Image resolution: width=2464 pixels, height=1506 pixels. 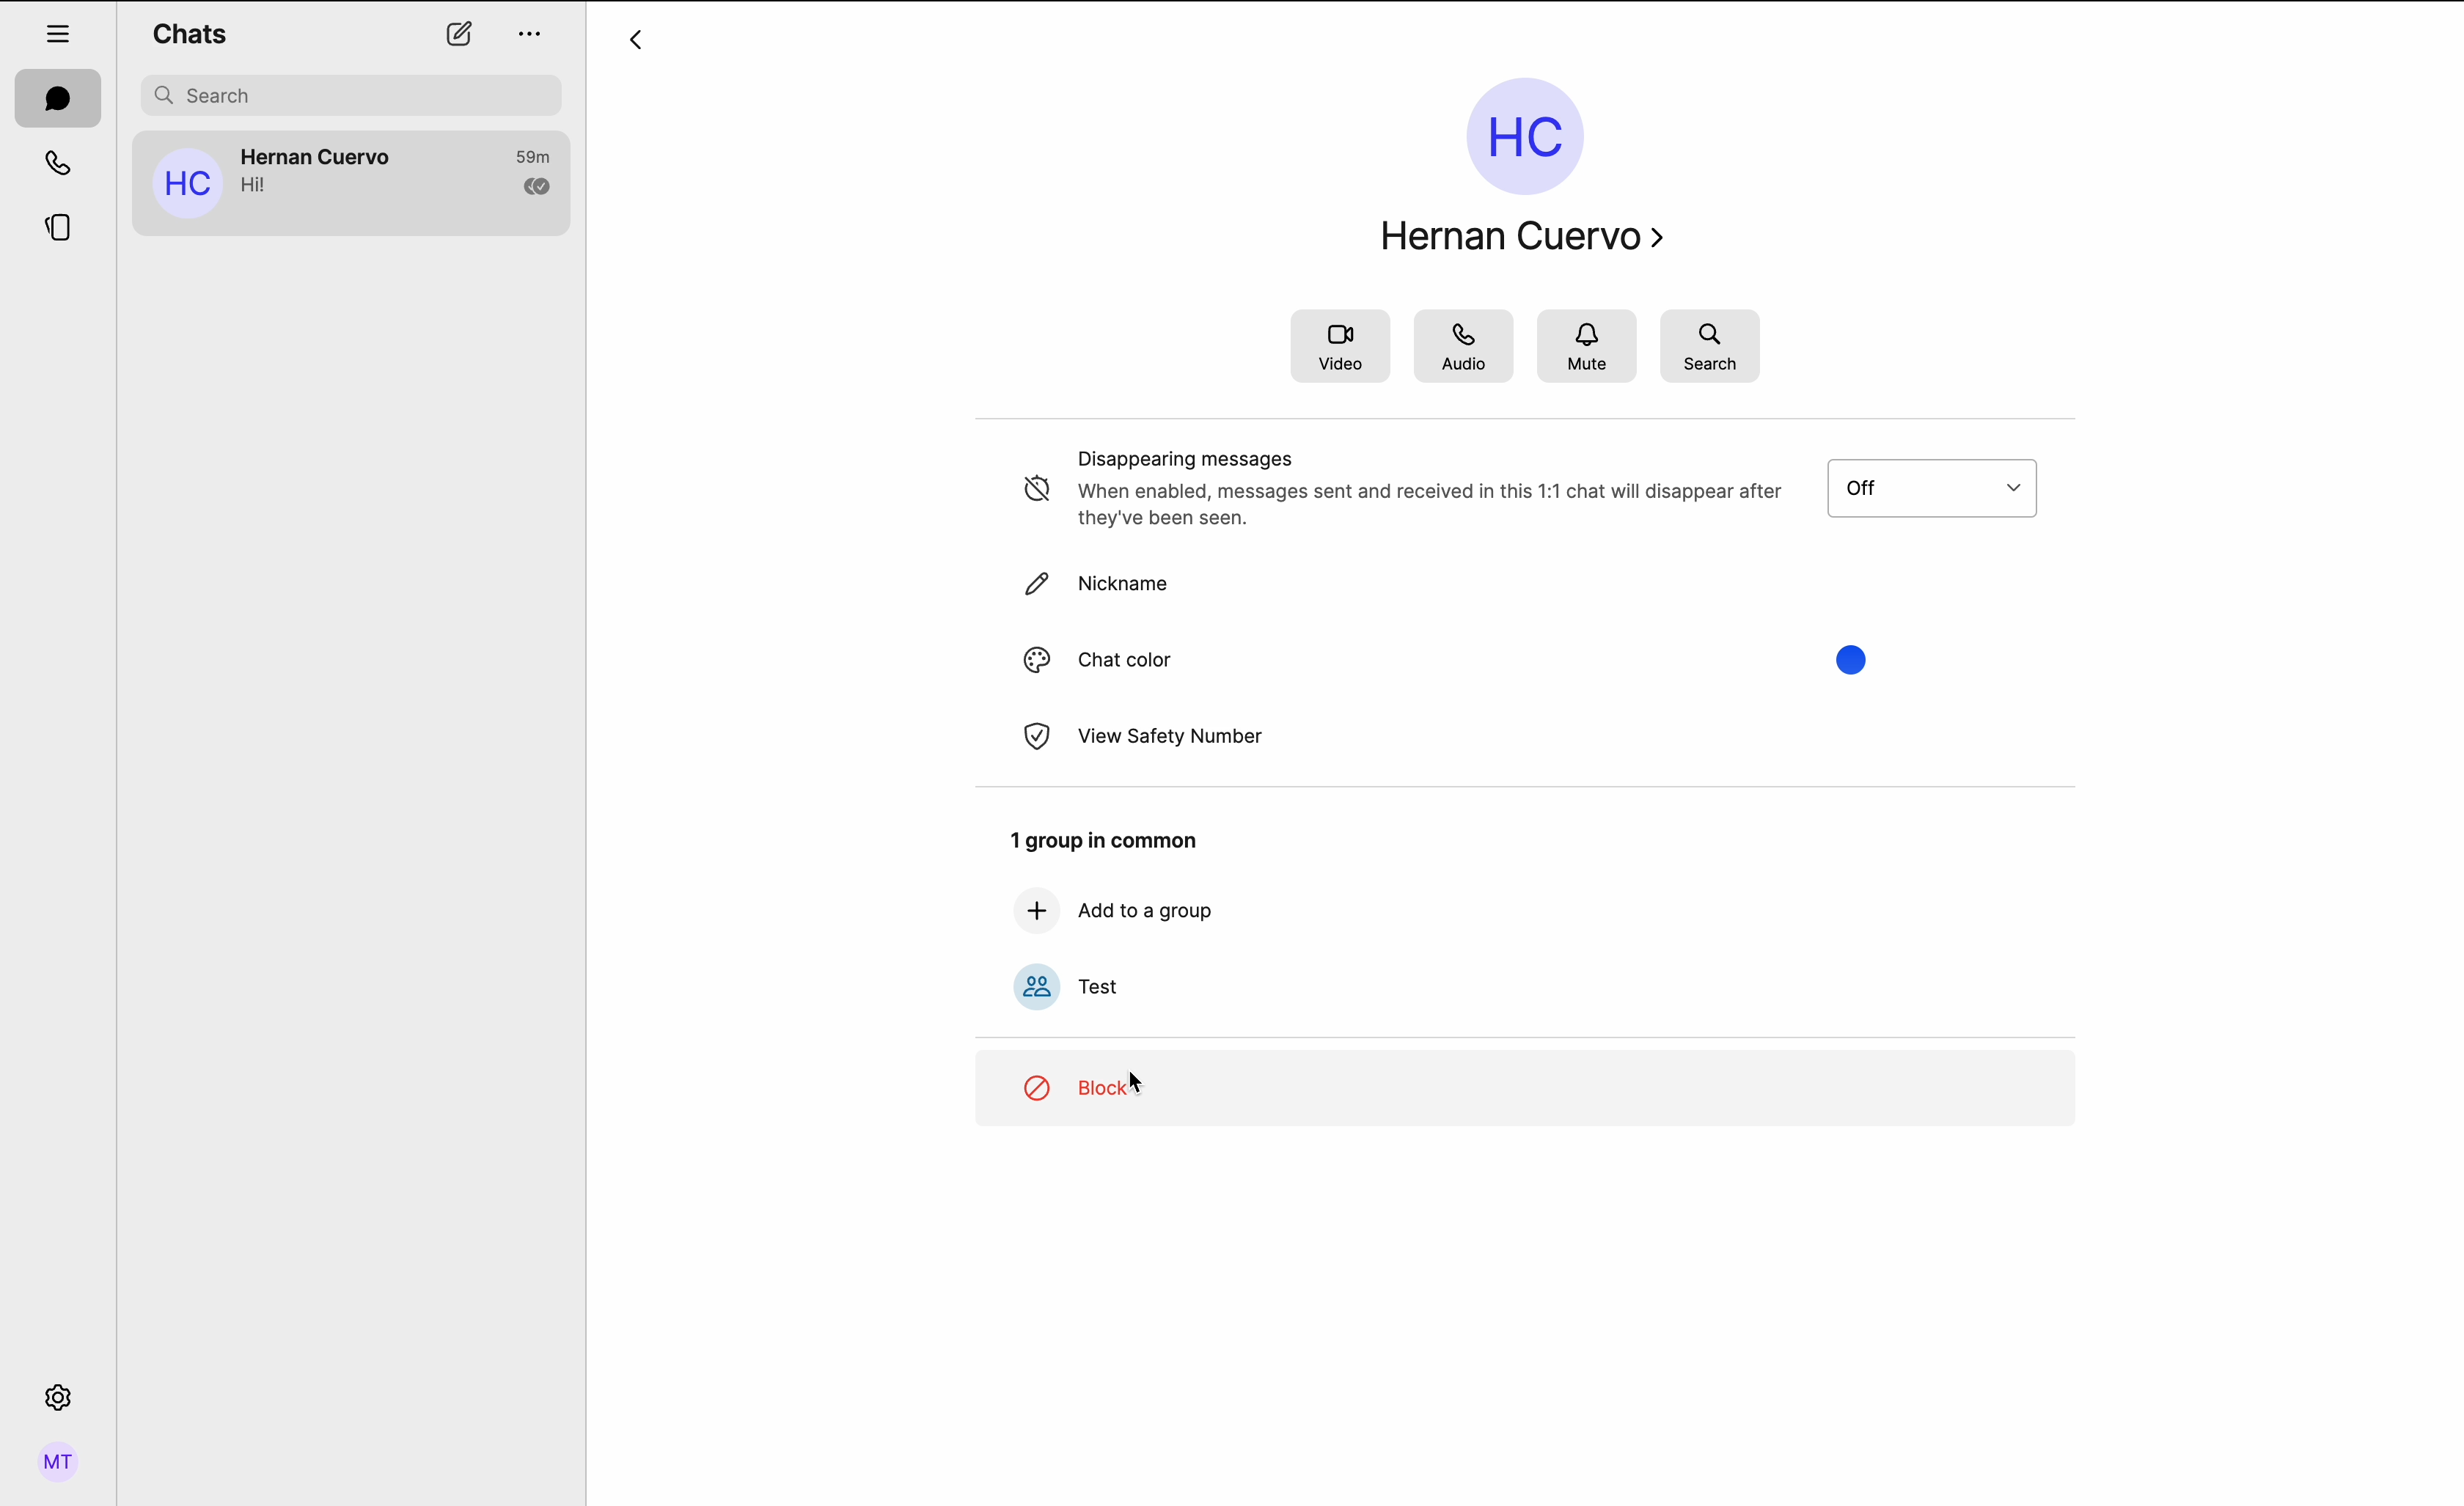 What do you see at coordinates (1468, 346) in the screenshot?
I see `audio` at bounding box center [1468, 346].